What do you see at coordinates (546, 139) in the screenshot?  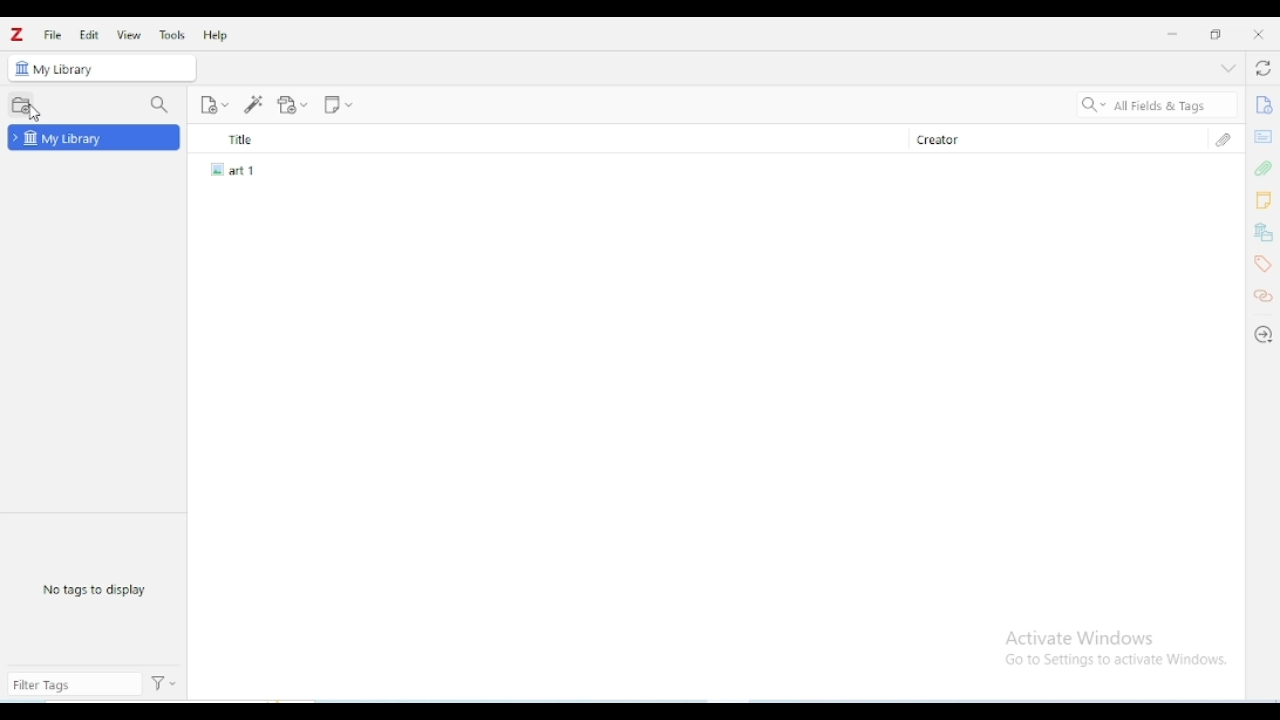 I see `title` at bounding box center [546, 139].